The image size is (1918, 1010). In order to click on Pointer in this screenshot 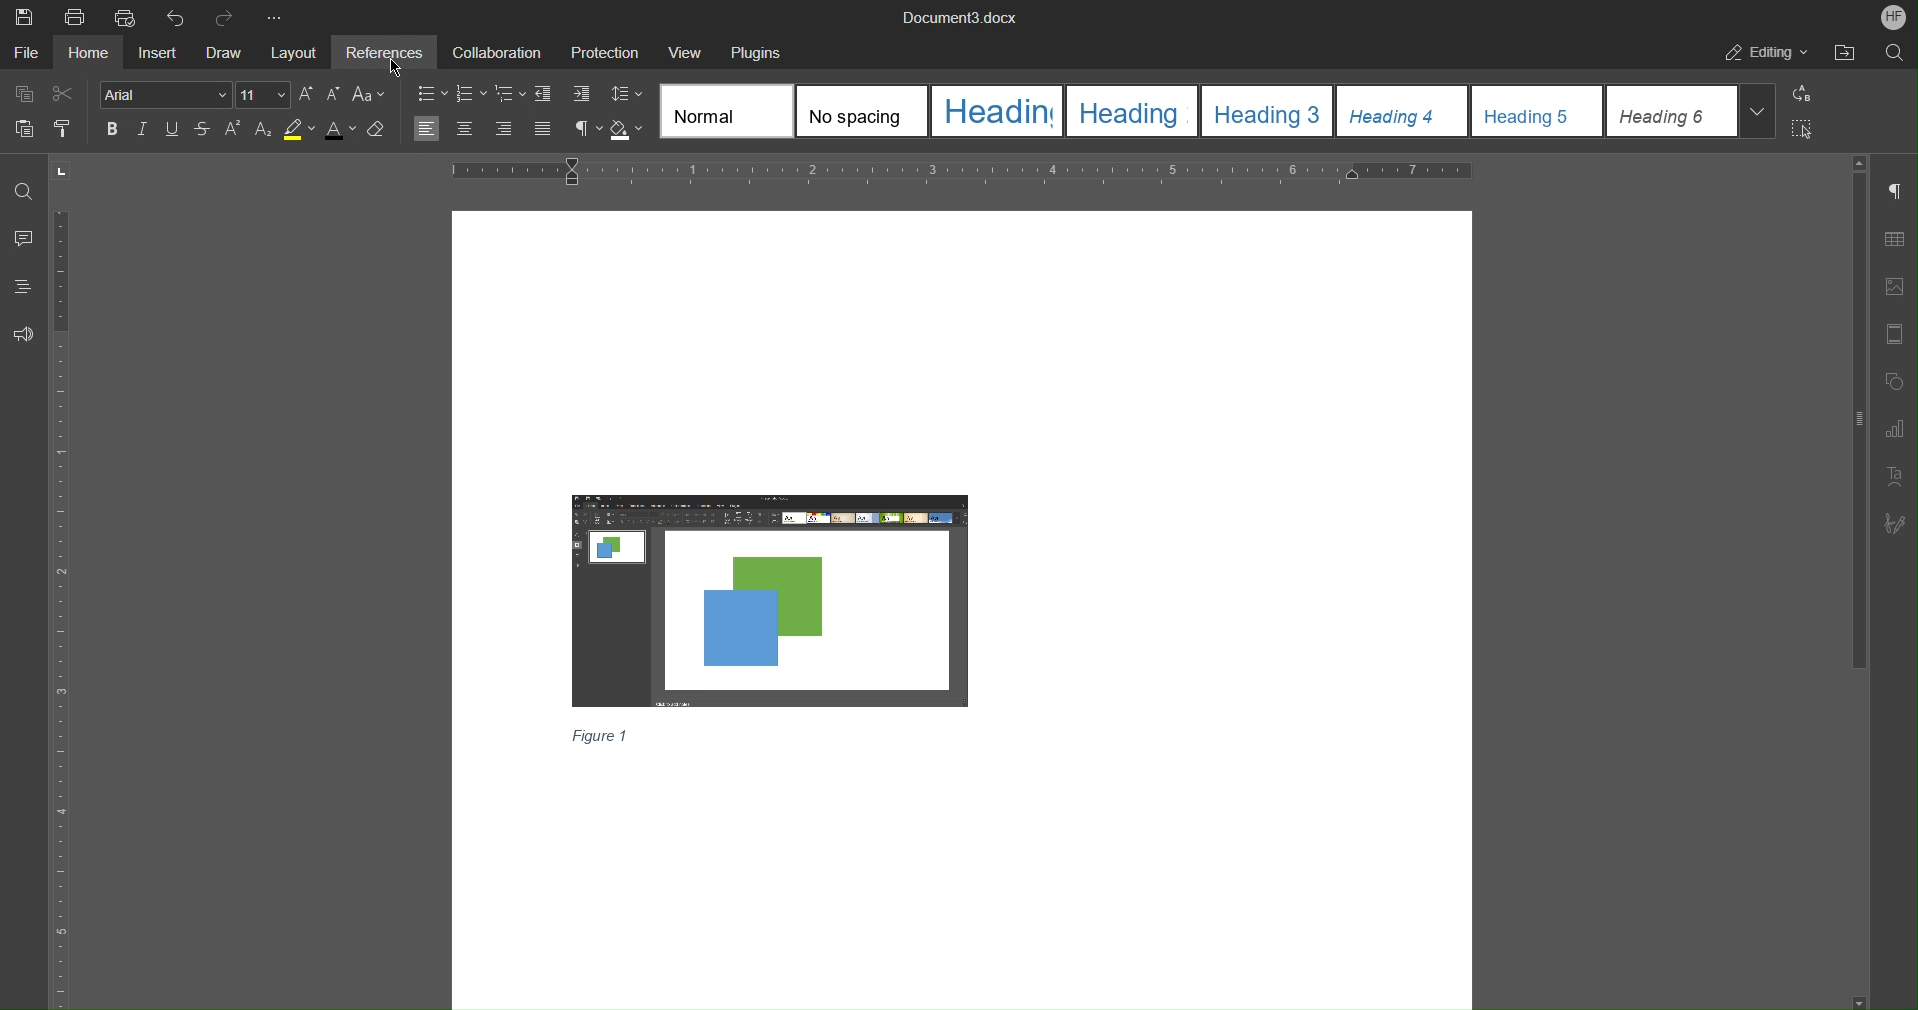, I will do `click(397, 69)`.